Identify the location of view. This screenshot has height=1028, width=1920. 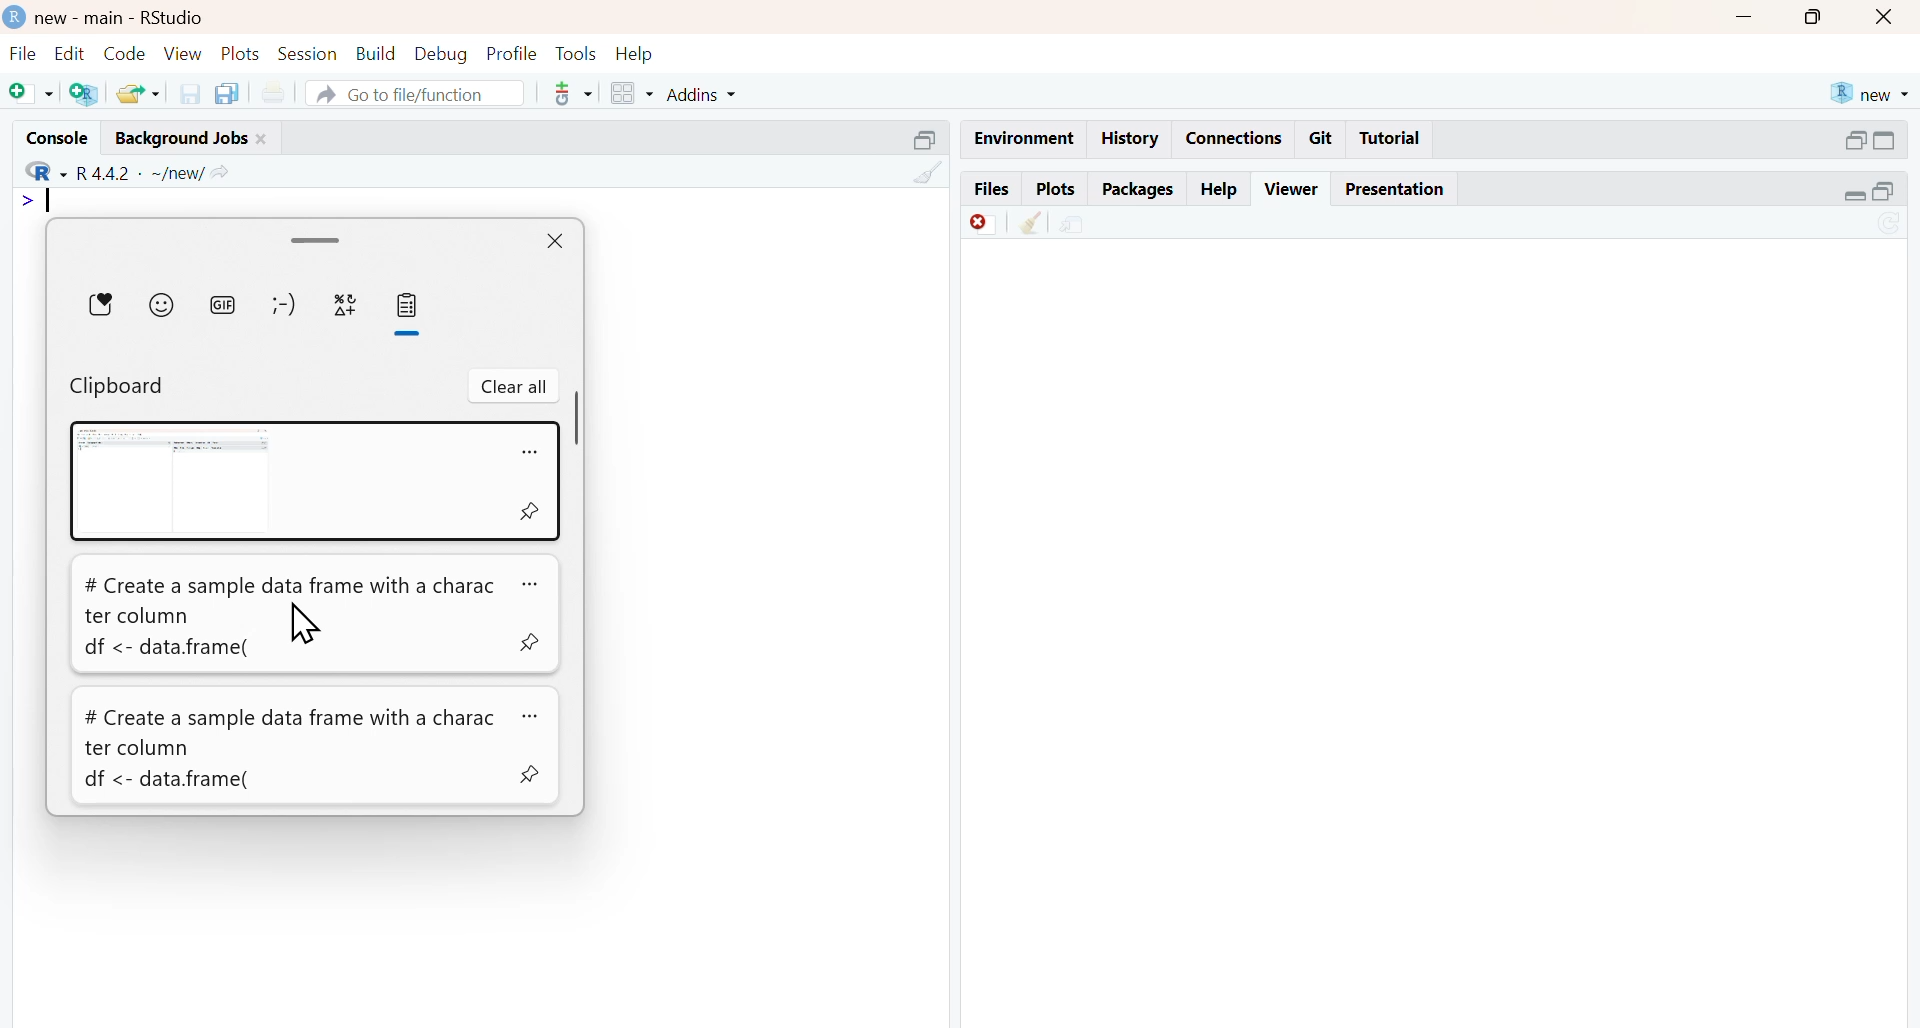
(183, 55).